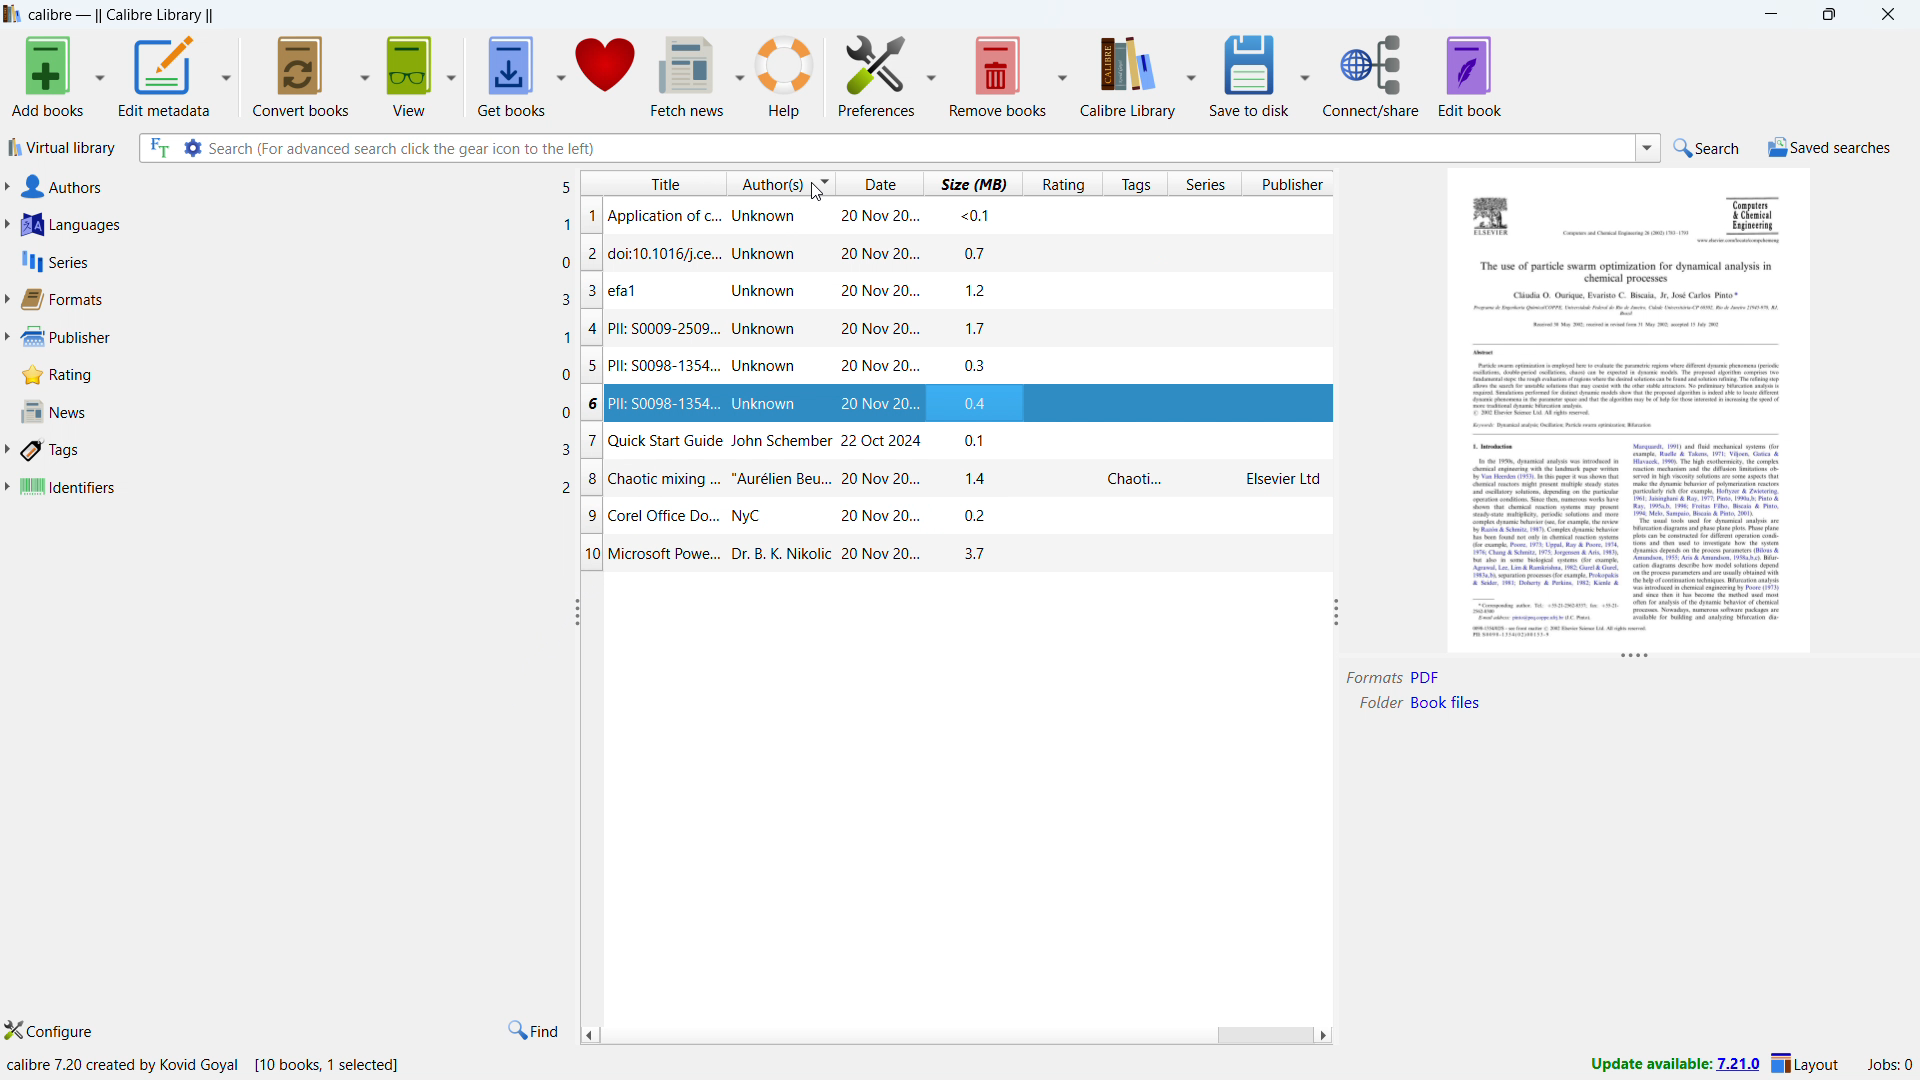 The image size is (1920, 1080). I want to click on , so click(1618, 232).